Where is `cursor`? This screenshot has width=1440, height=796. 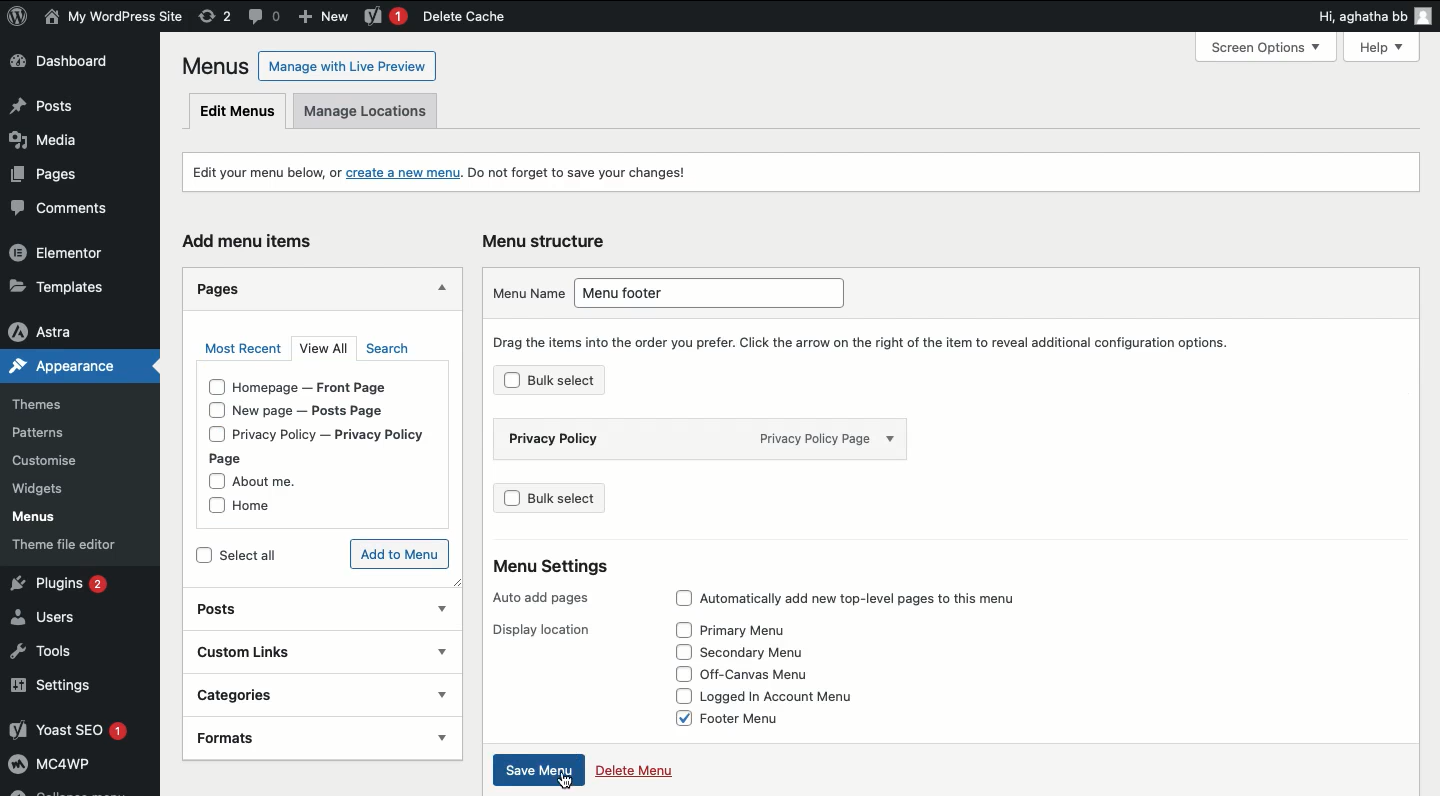
cursor is located at coordinates (565, 781).